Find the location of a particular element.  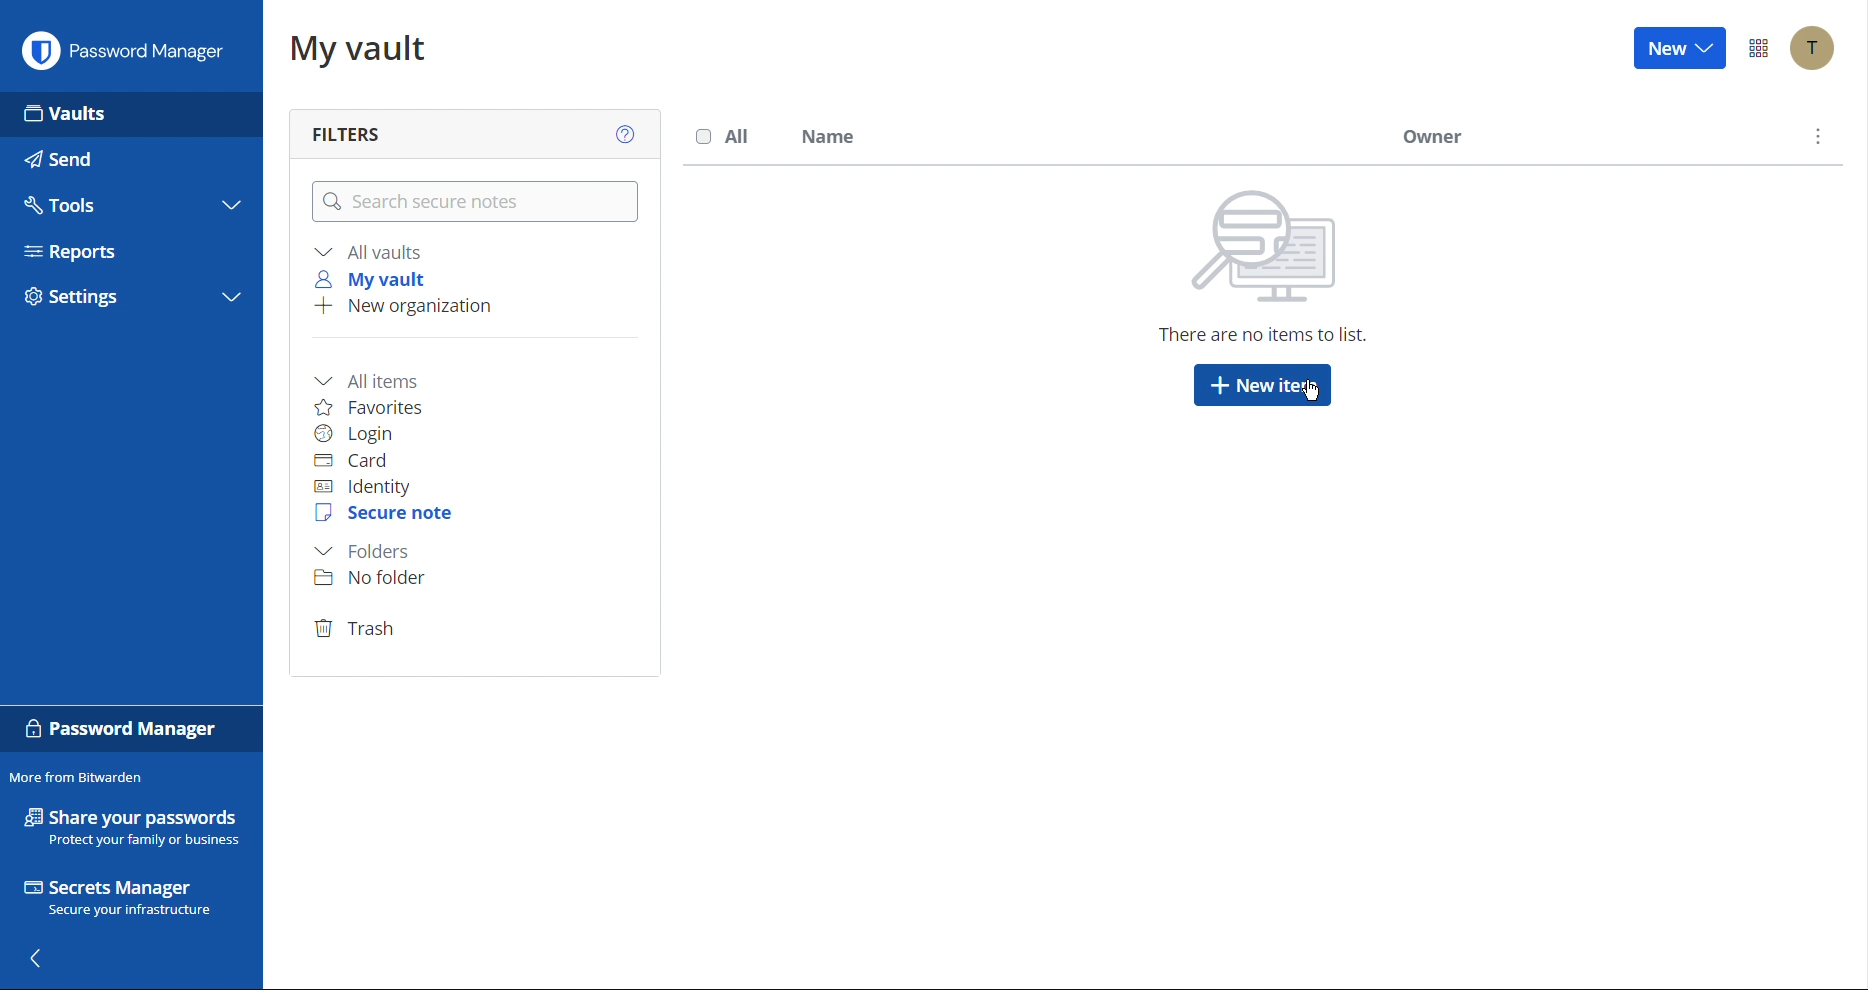

All items is located at coordinates (375, 378).